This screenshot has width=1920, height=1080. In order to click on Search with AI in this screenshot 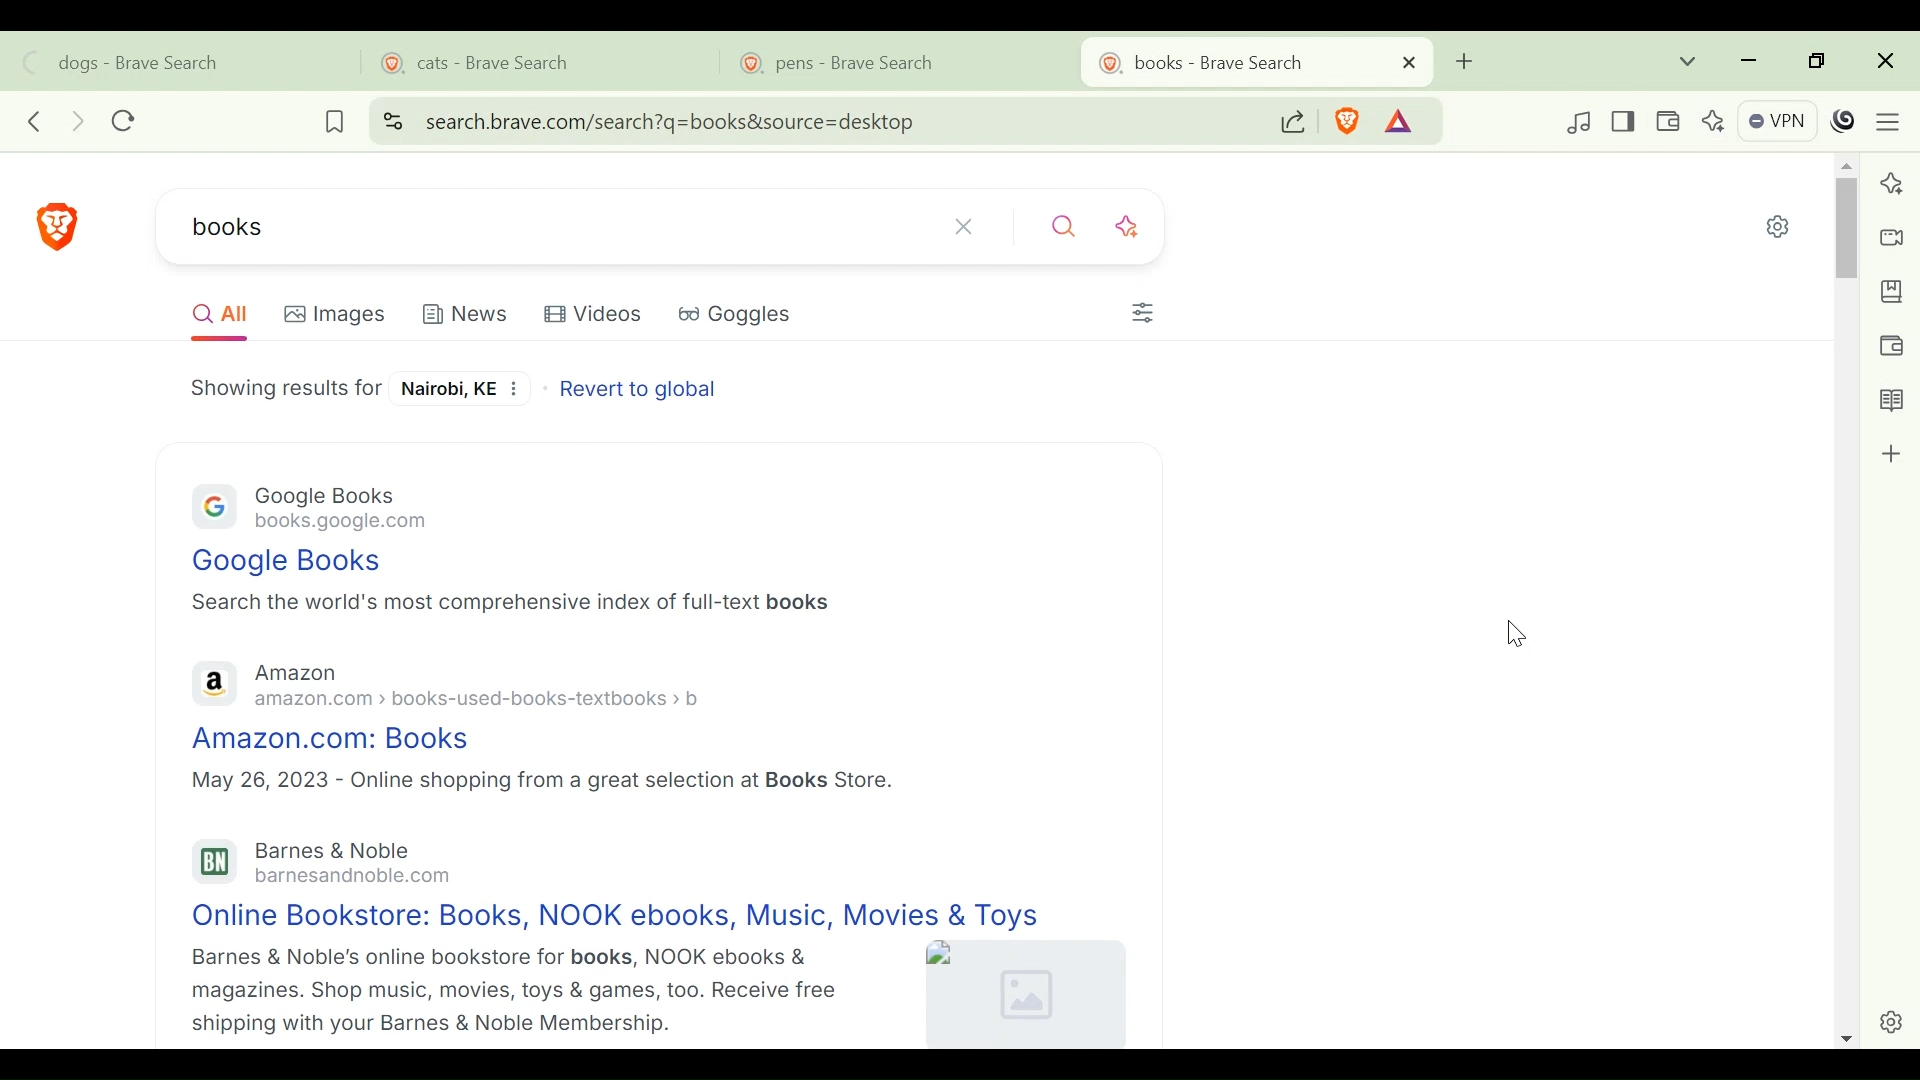, I will do `click(1126, 227)`.